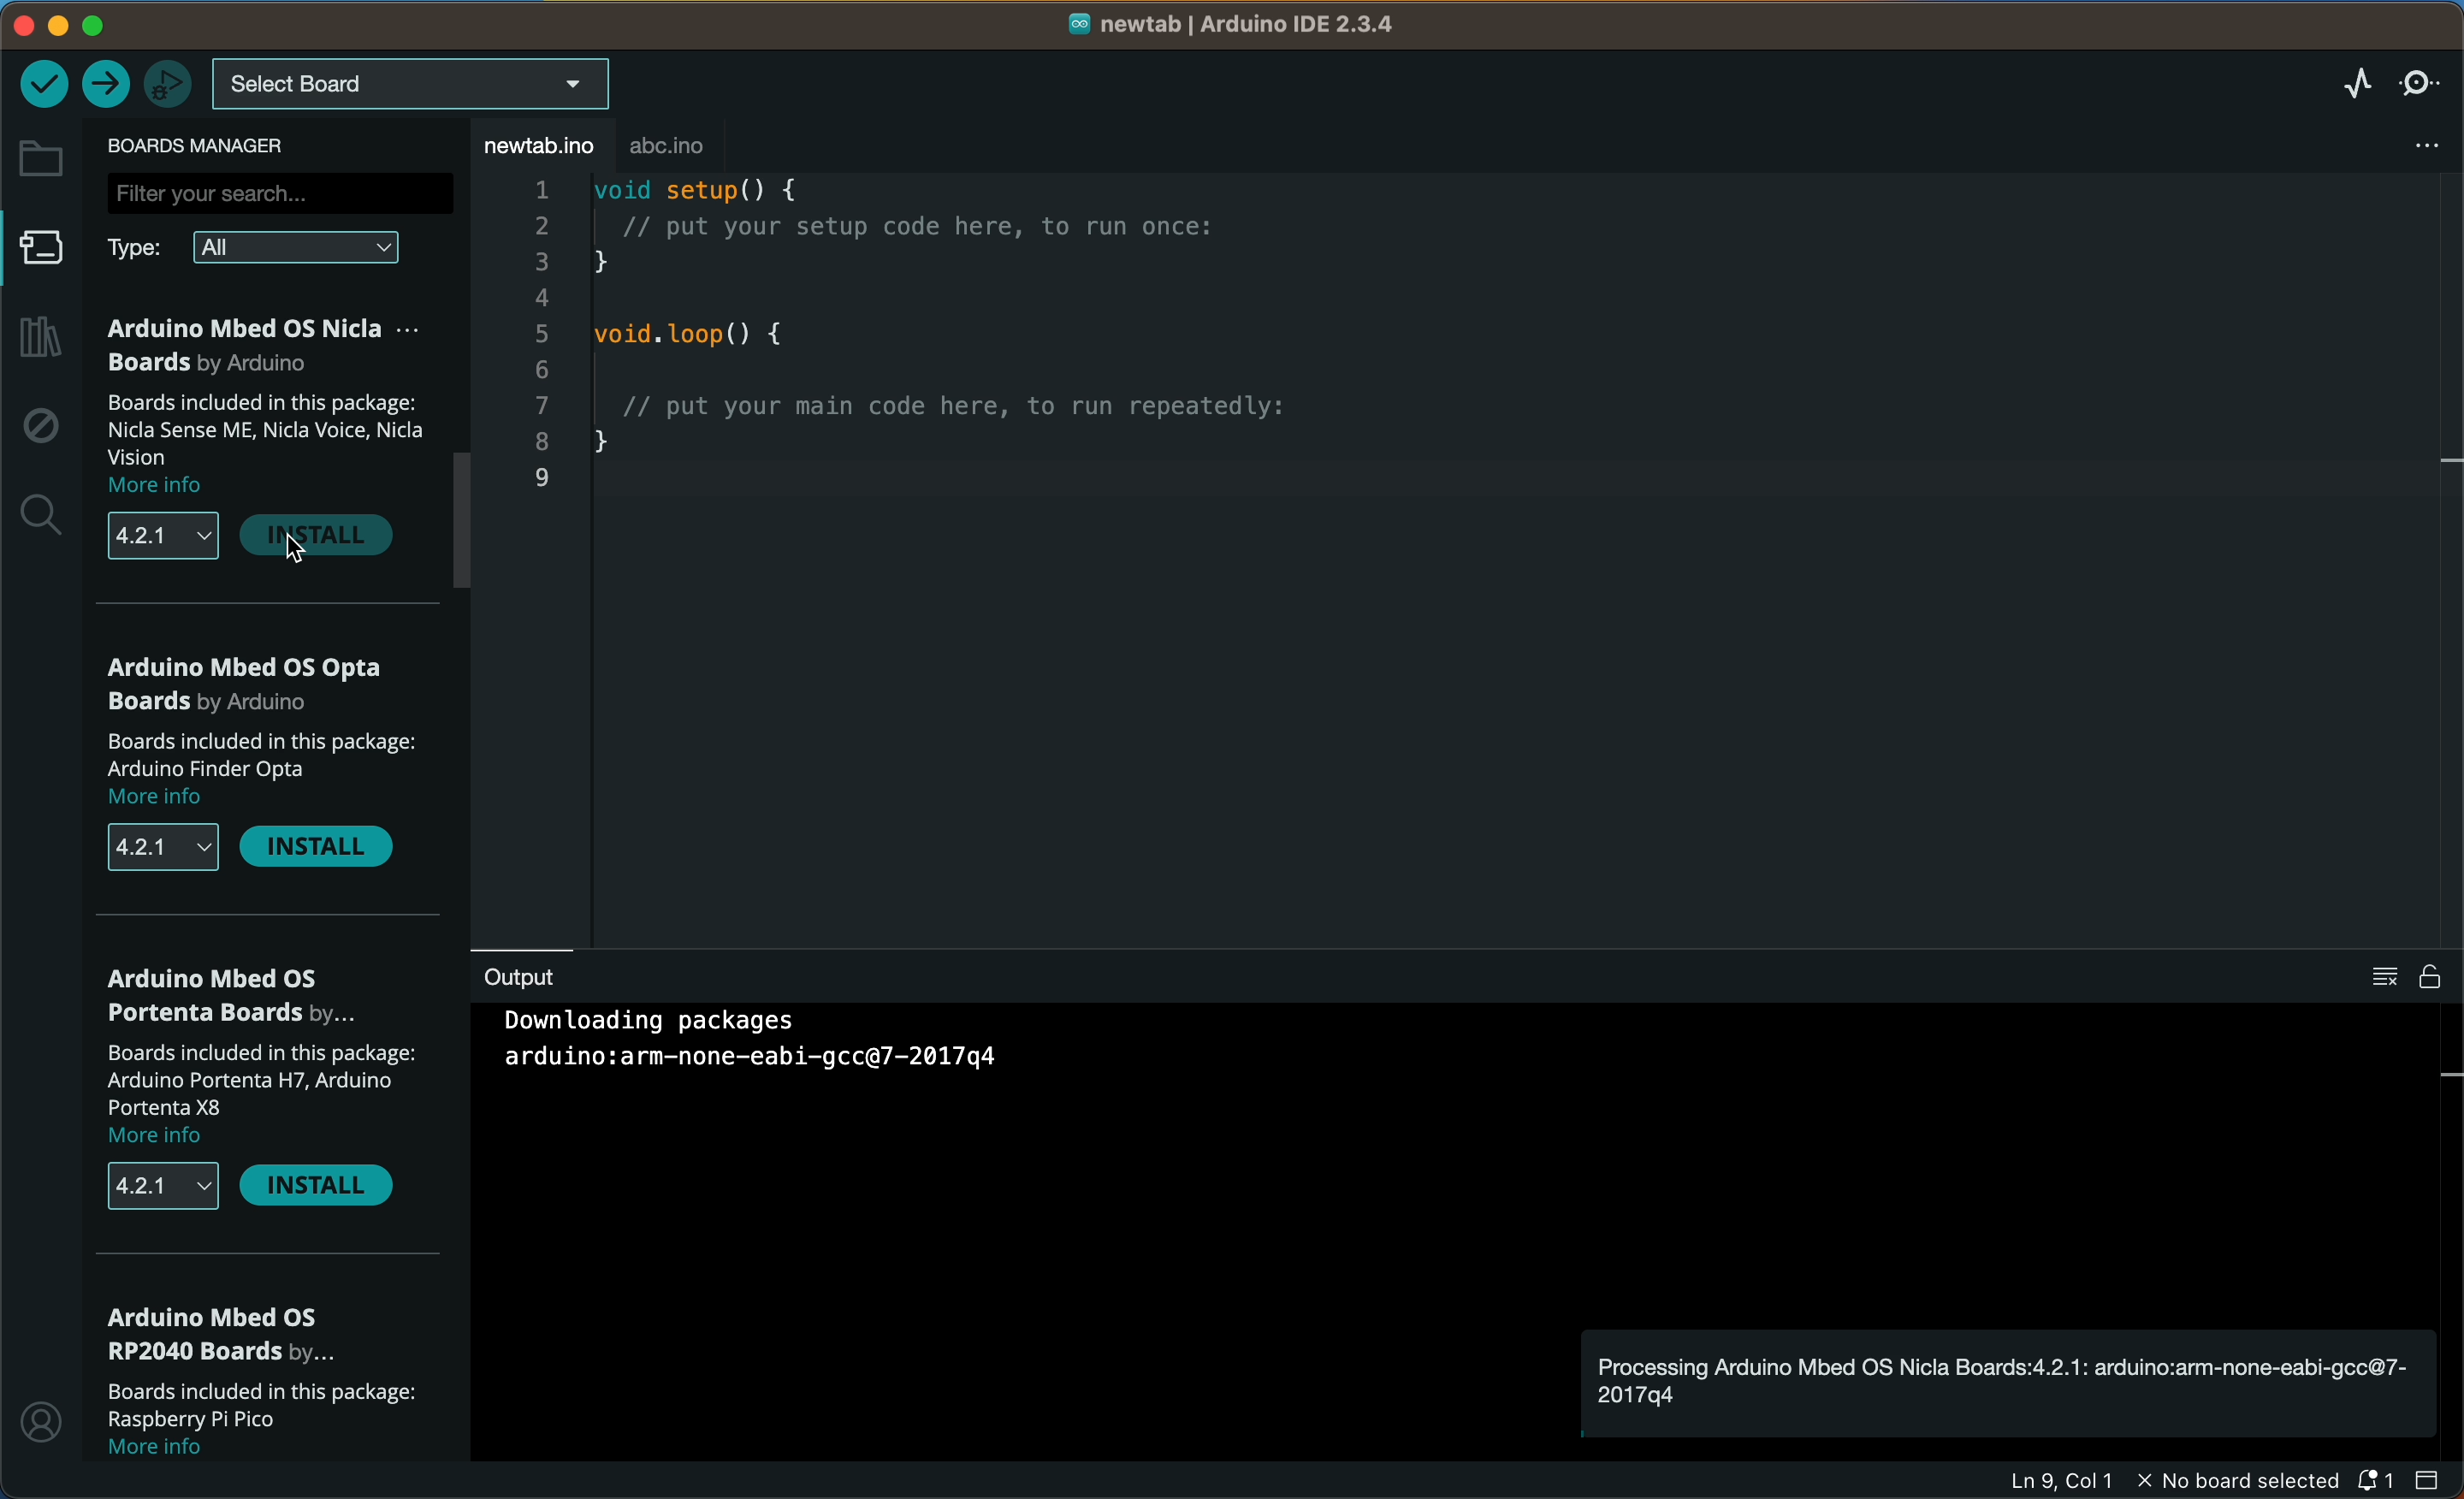  I want to click on file setting, so click(2429, 139).